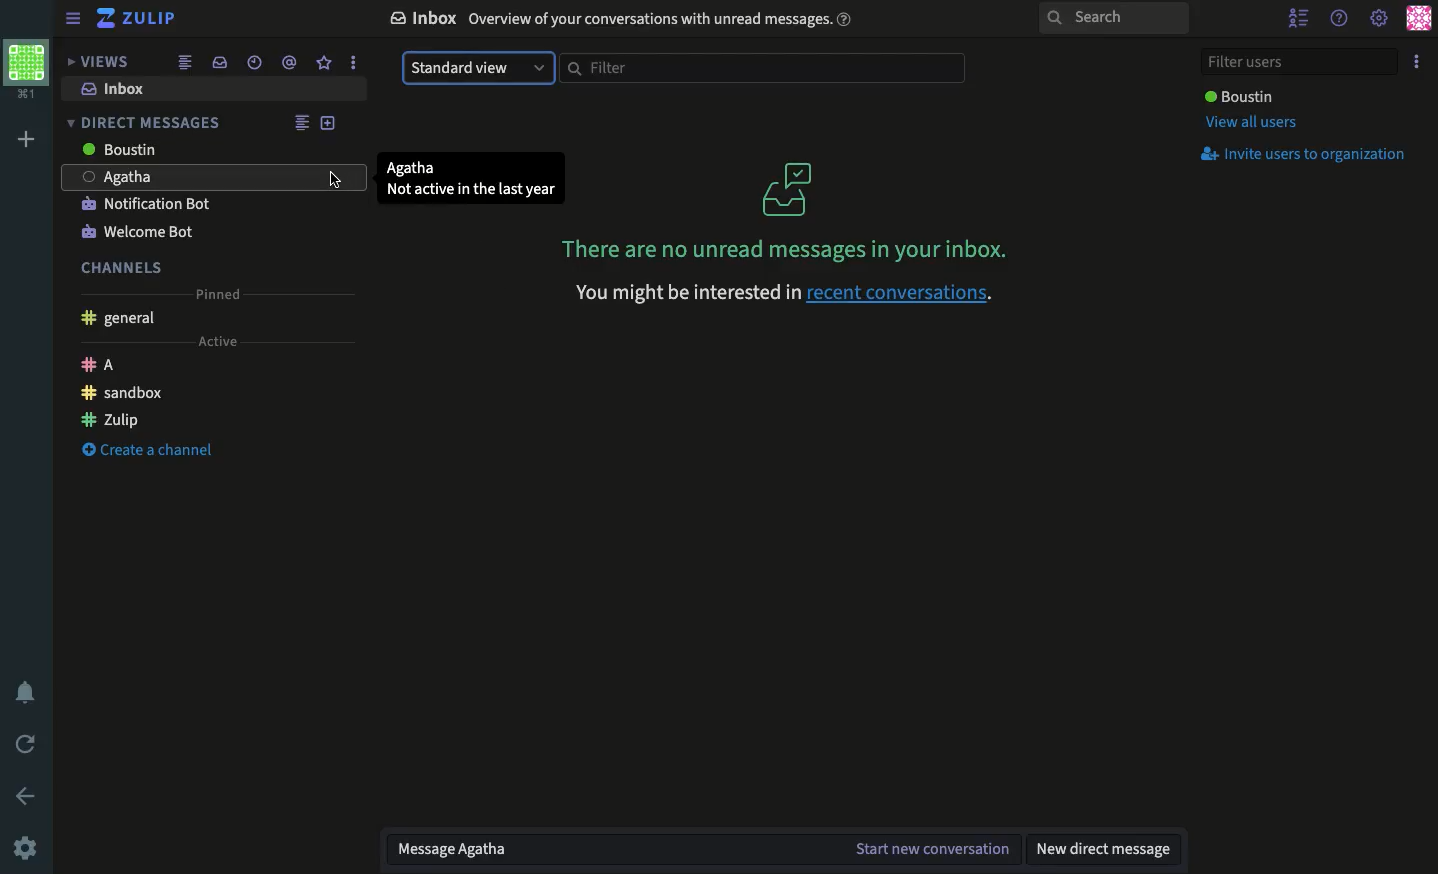 Image resolution: width=1438 pixels, height=874 pixels. I want to click on Welcome bot, so click(137, 232).